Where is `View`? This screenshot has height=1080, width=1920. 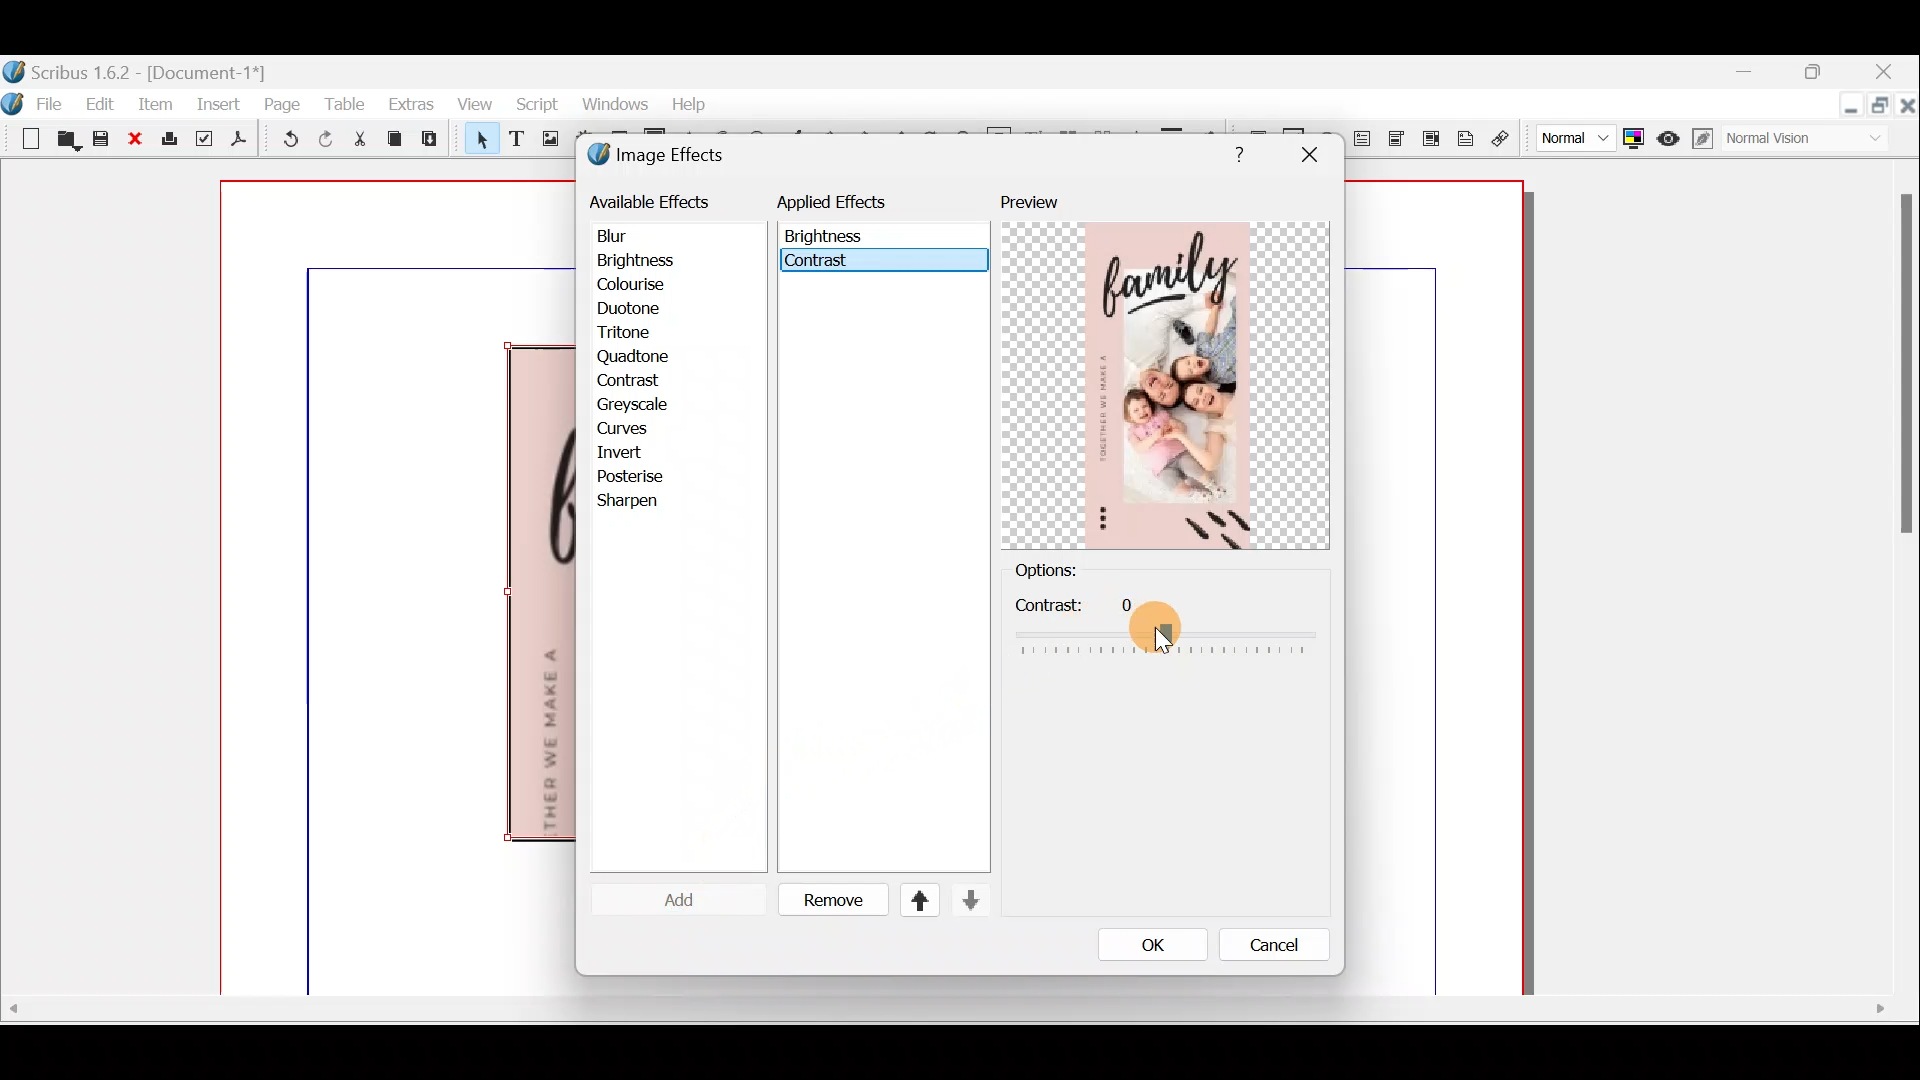 View is located at coordinates (475, 103).